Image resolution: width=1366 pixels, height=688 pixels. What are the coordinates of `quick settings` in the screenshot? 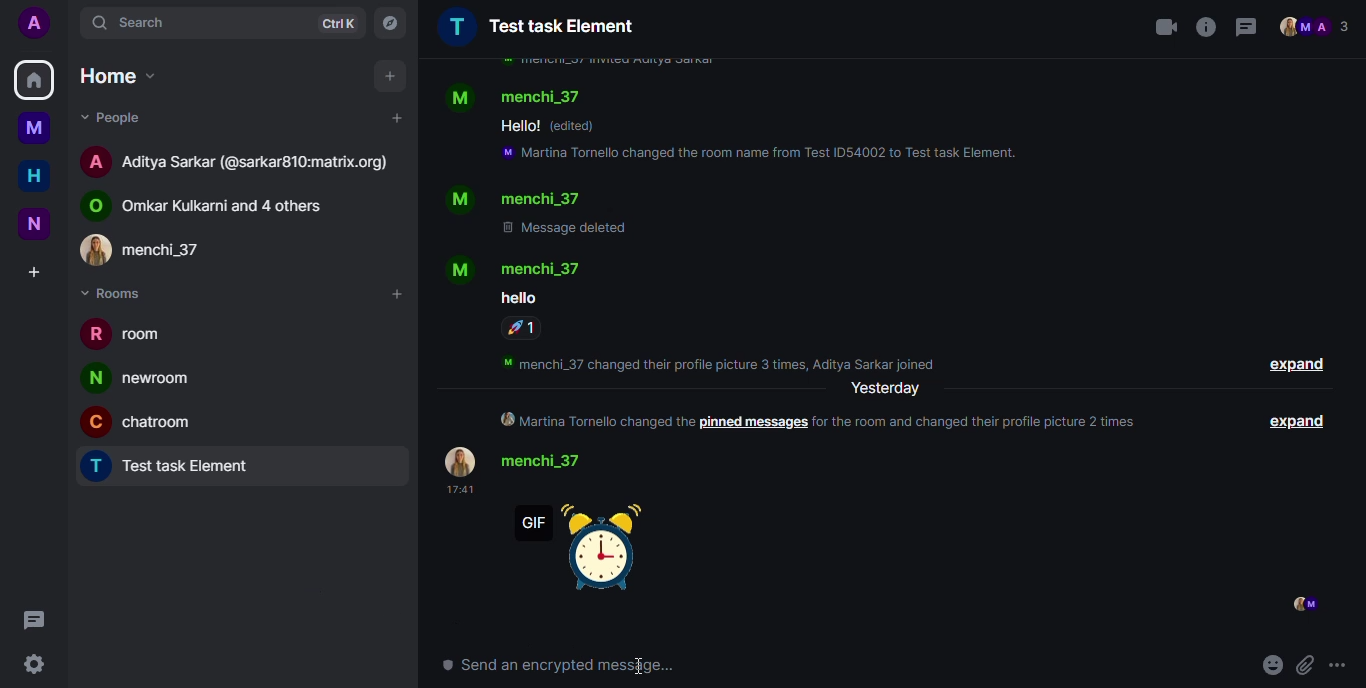 It's located at (26, 664).